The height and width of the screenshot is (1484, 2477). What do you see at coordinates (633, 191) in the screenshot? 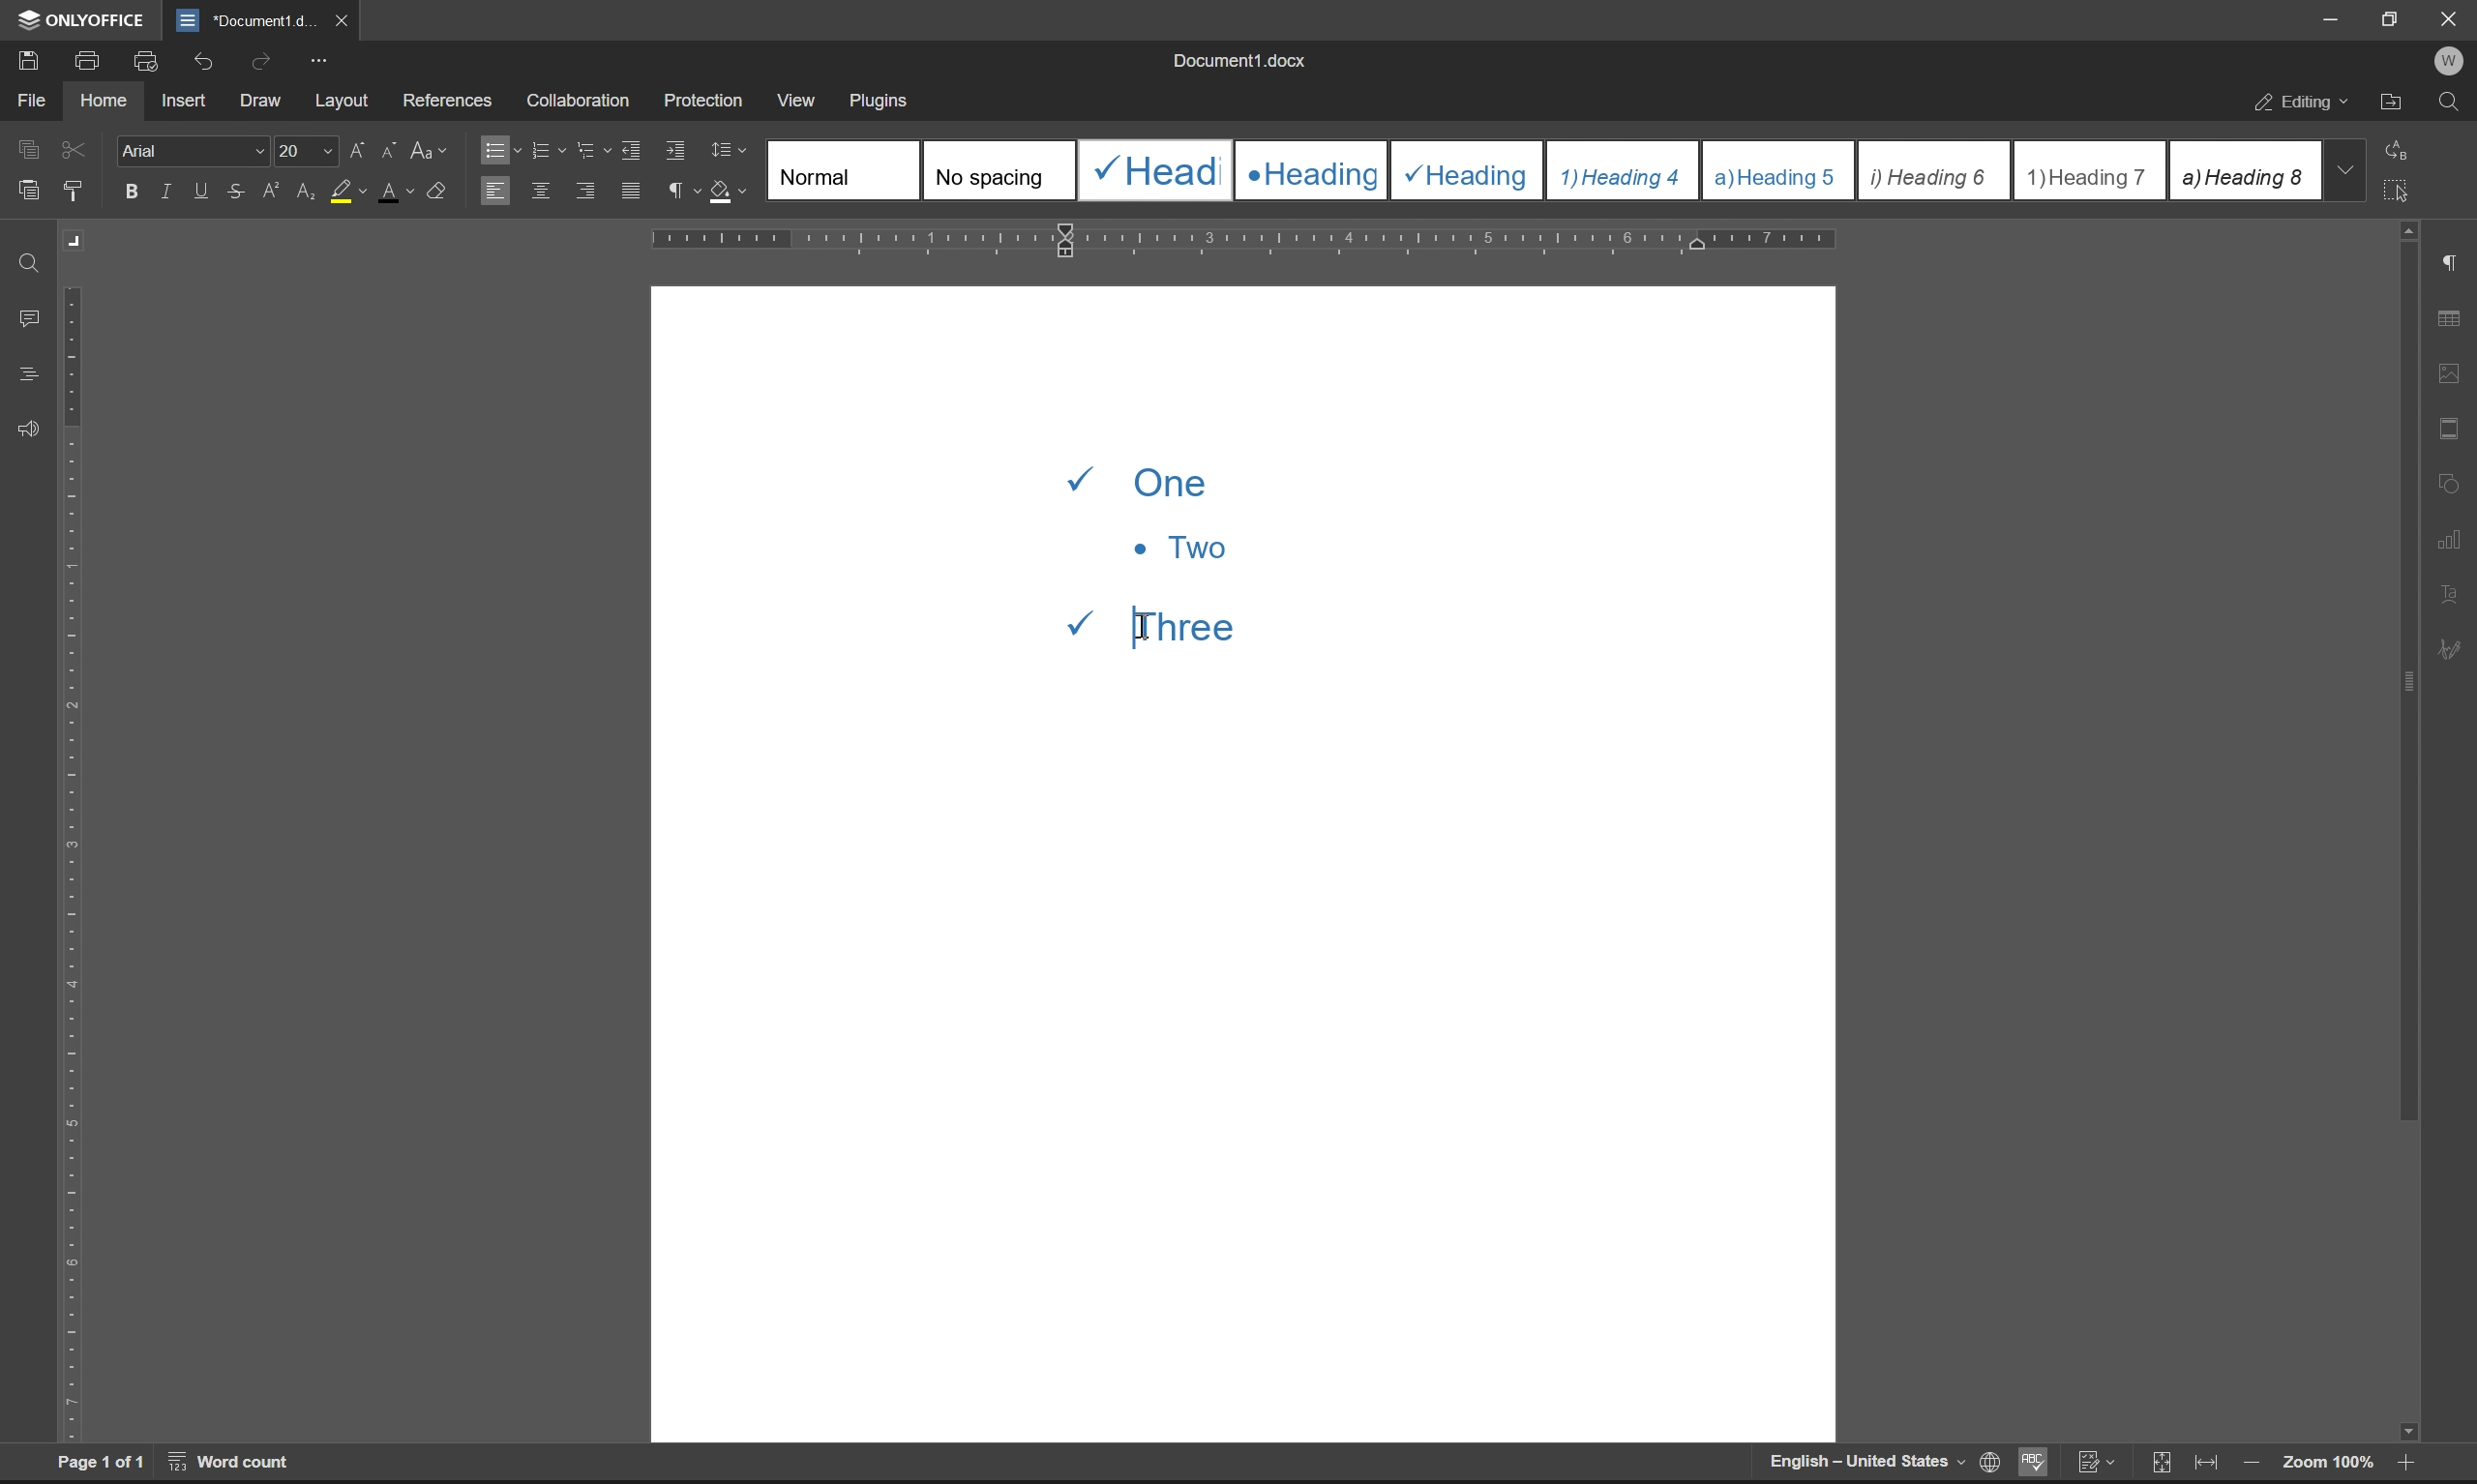
I see `justified` at bounding box center [633, 191].